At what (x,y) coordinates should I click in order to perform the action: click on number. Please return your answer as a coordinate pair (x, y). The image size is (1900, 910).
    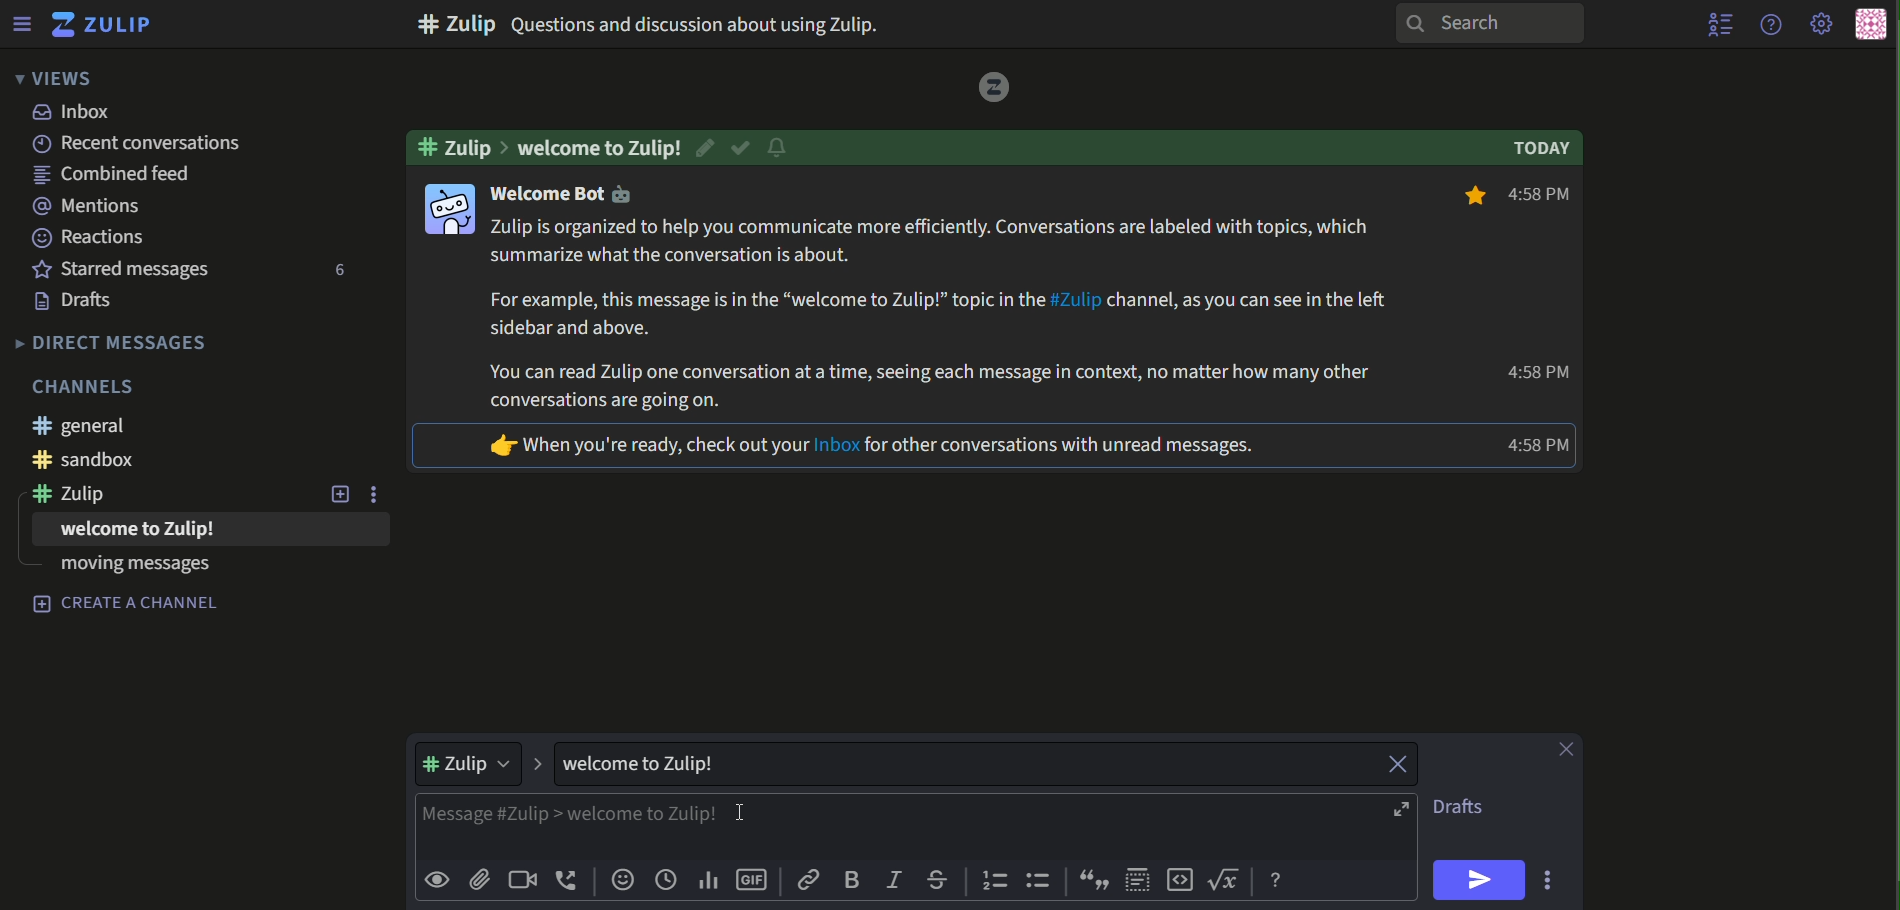
    Looking at the image, I should click on (335, 272).